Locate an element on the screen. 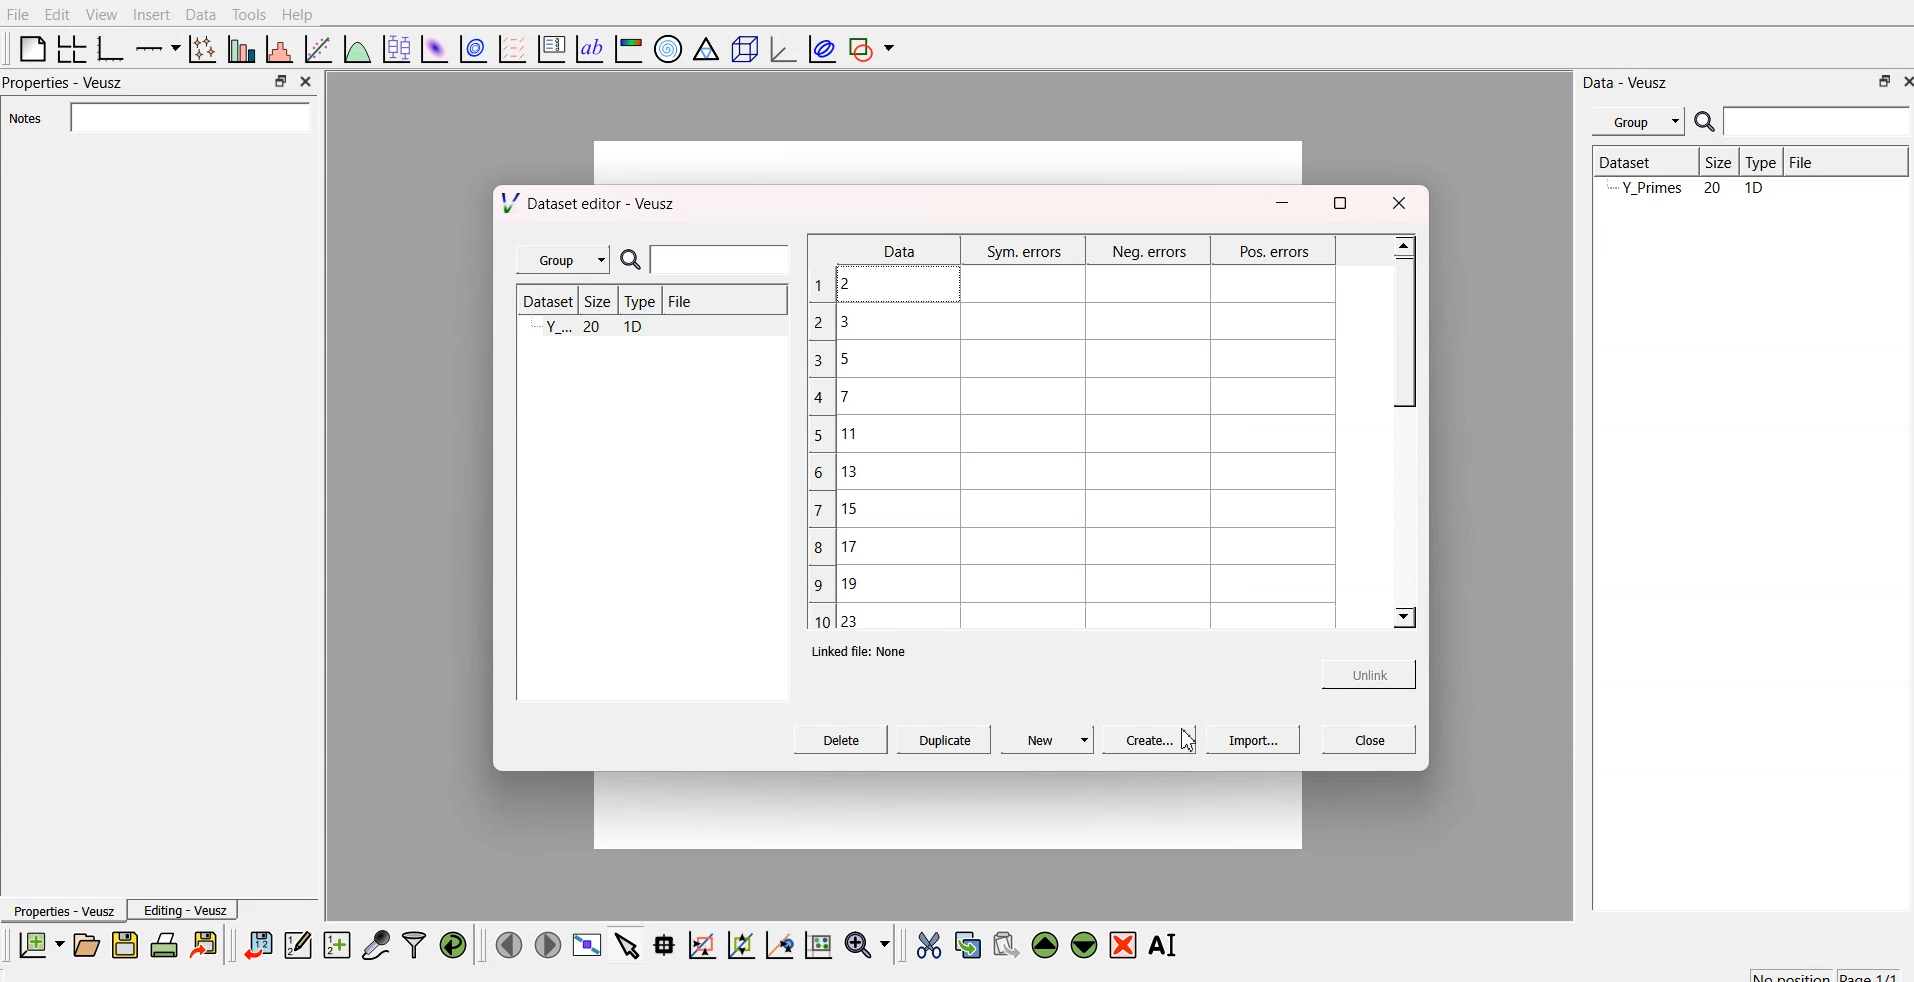  move to the next page is located at coordinates (546, 944).